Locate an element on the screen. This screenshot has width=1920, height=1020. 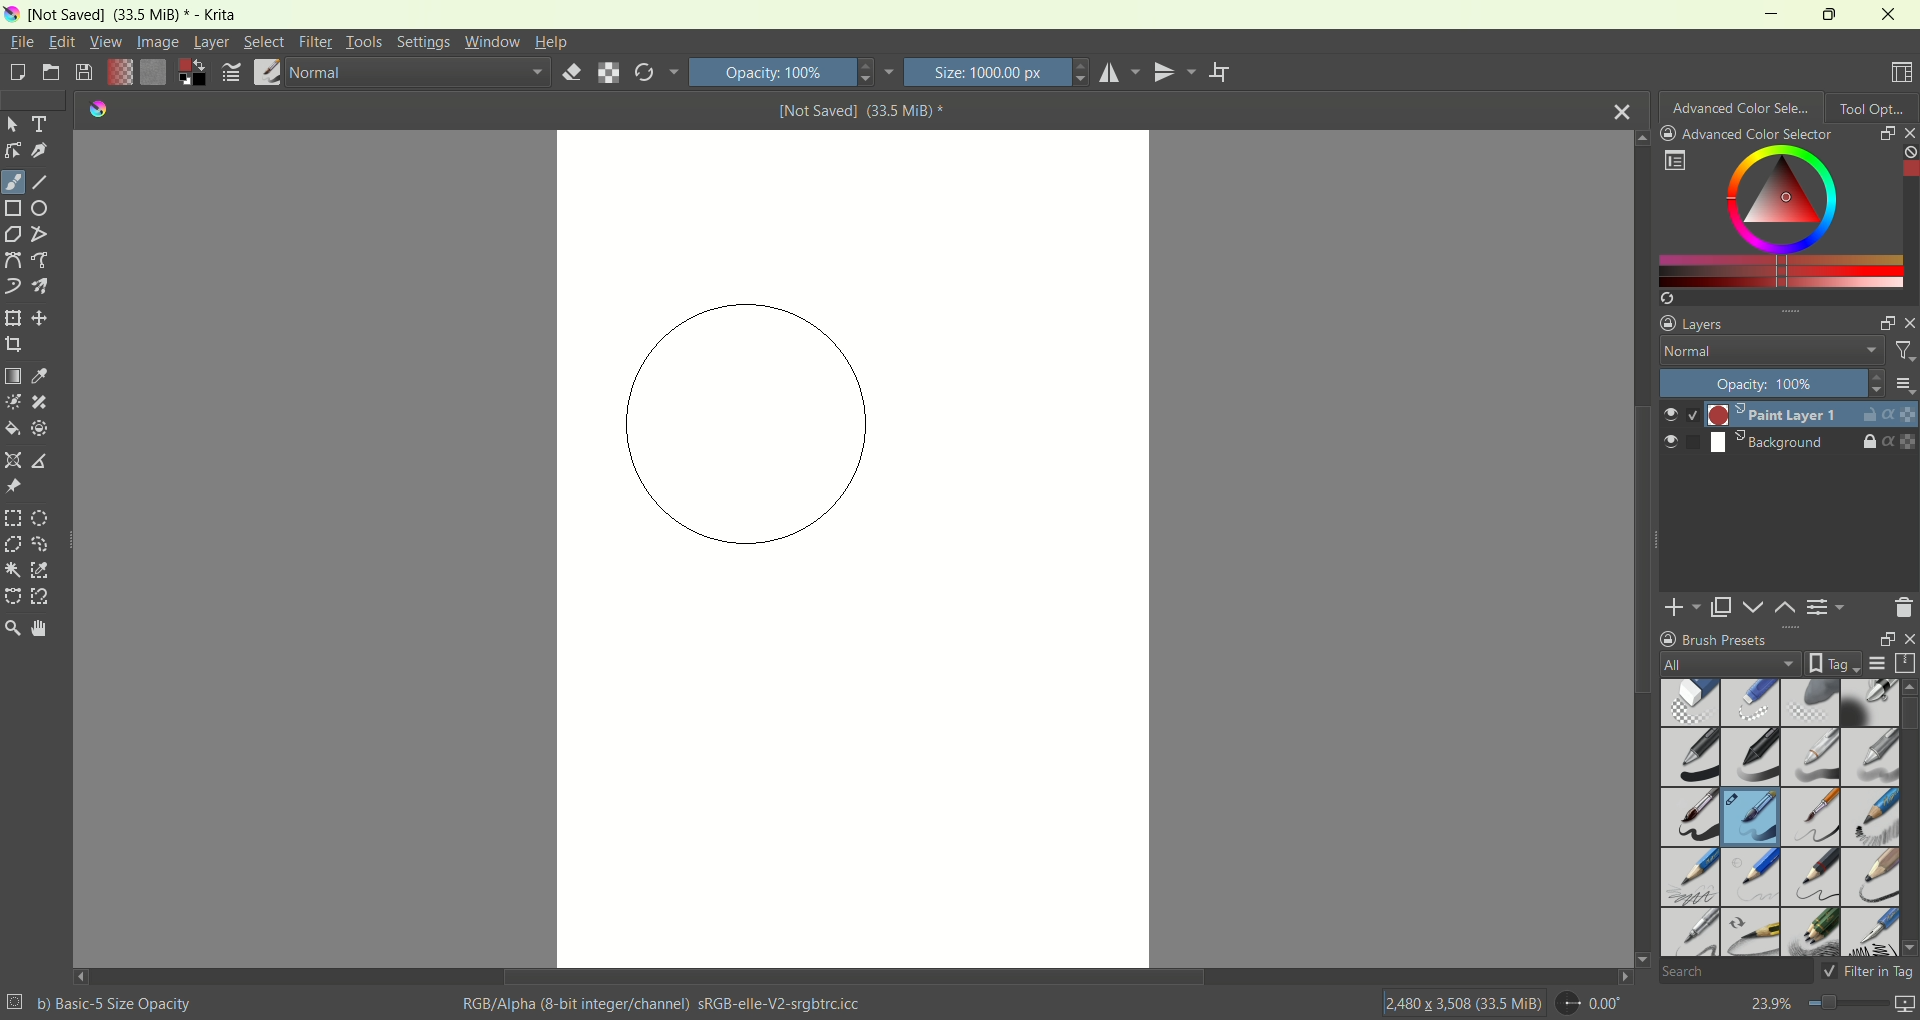
filter in tag is located at coordinates (1868, 971).